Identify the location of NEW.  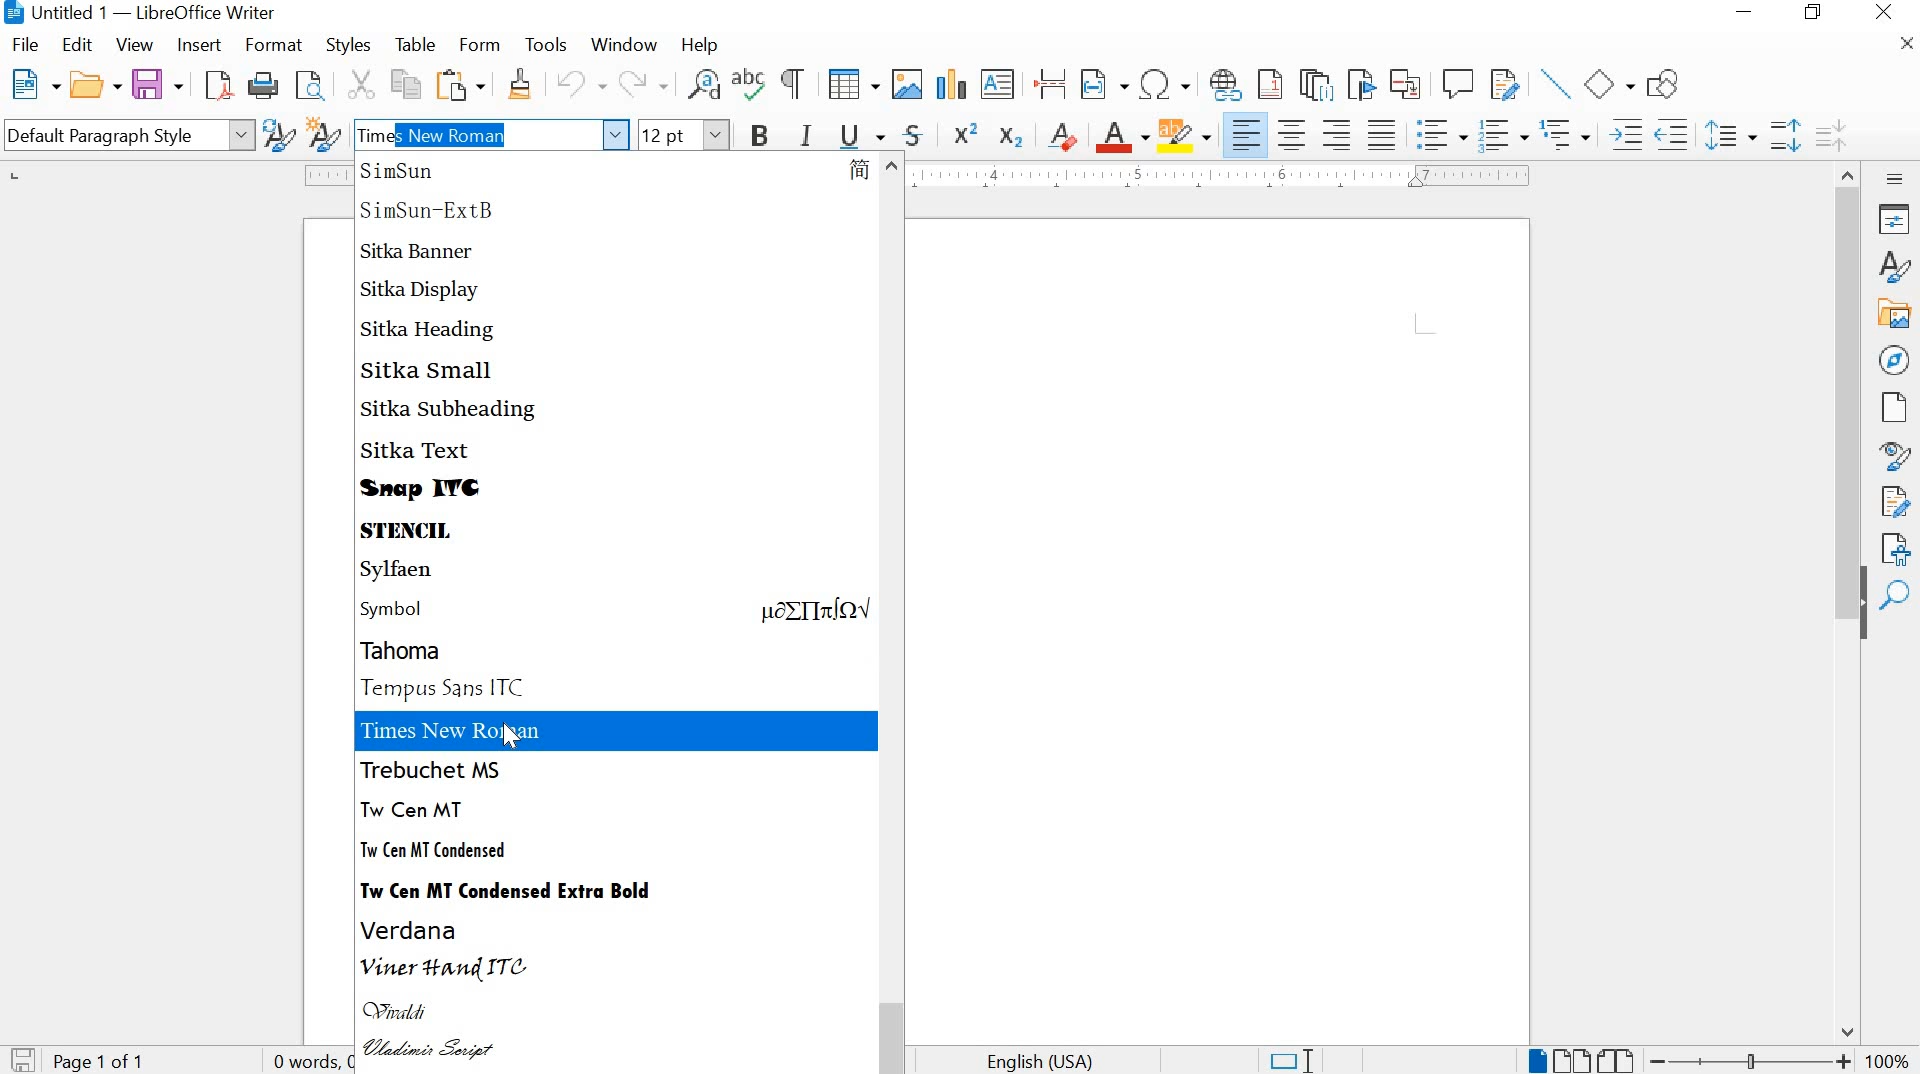
(32, 83).